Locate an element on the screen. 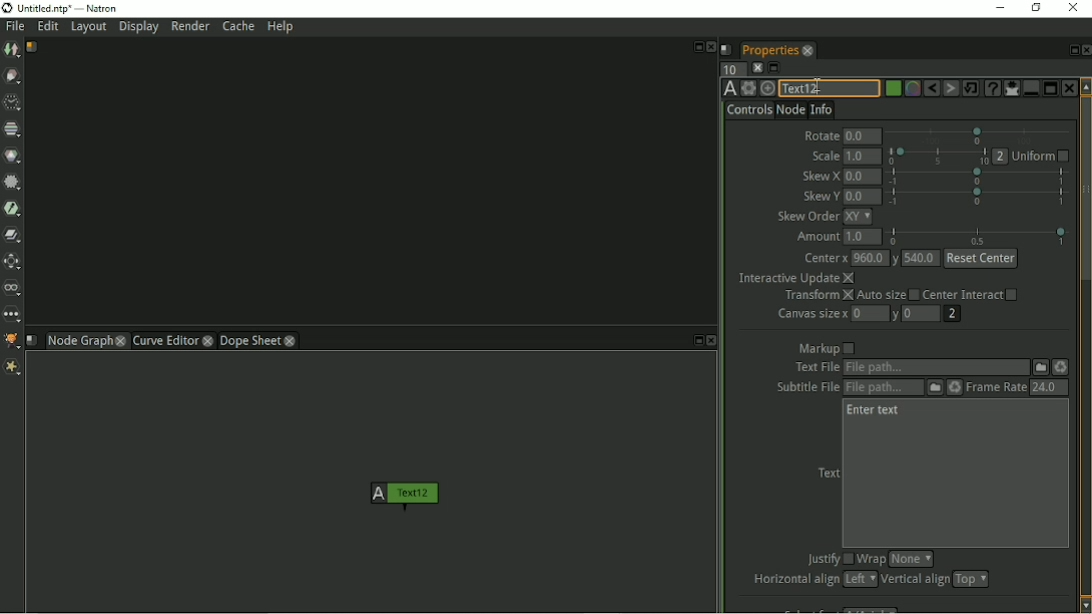  xy is located at coordinates (858, 217).